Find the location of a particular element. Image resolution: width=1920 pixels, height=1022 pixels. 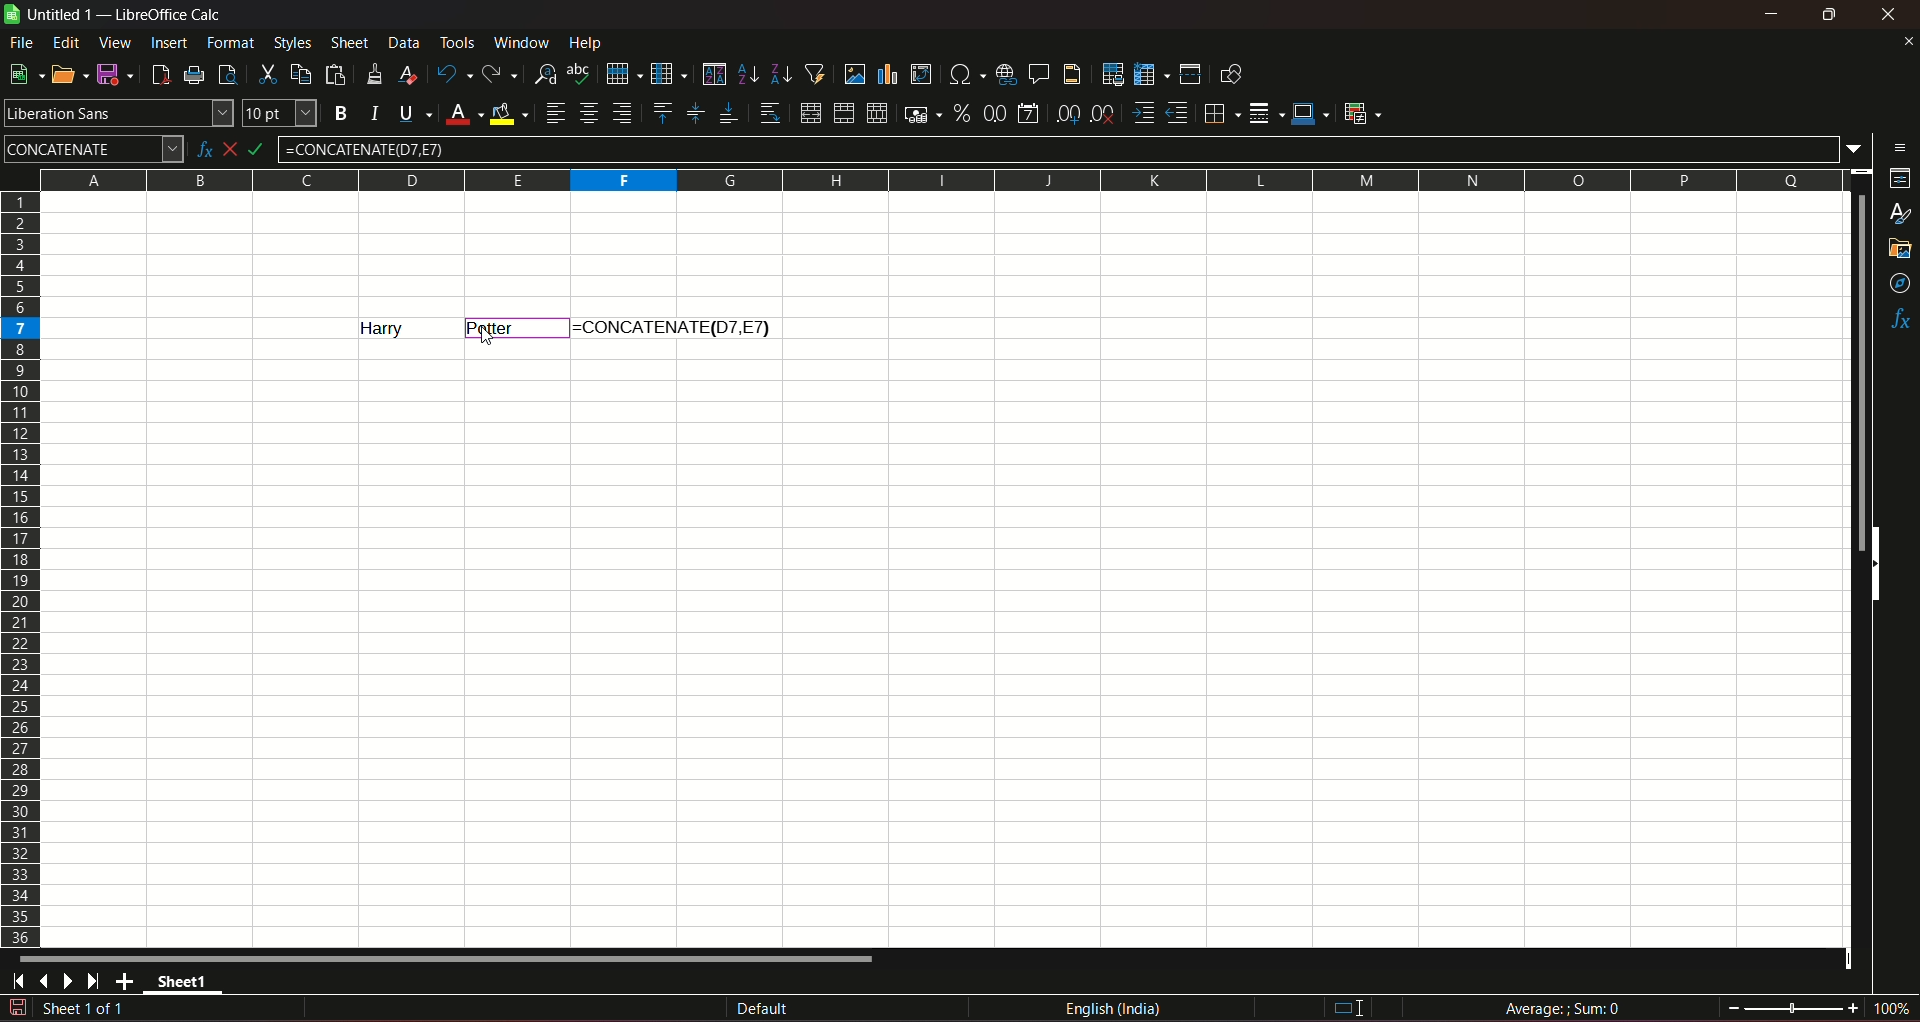

show draw functions is located at coordinates (1231, 73).